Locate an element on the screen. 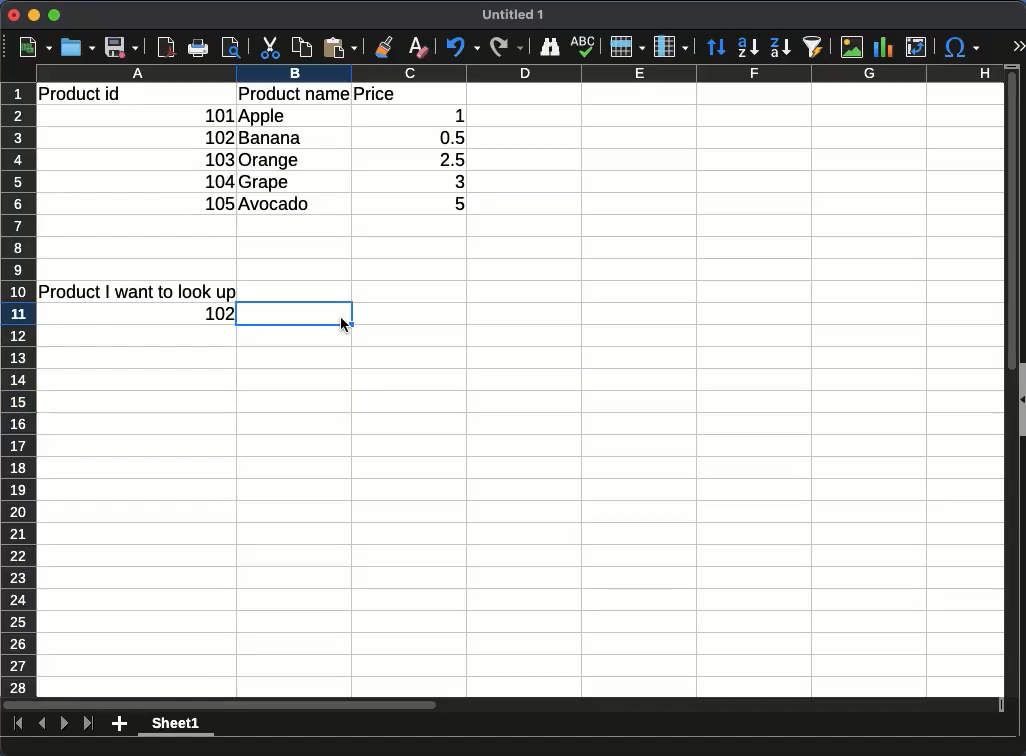 The height and width of the screenshot is (756, 1026). product name is located at coordinates (294, 93).